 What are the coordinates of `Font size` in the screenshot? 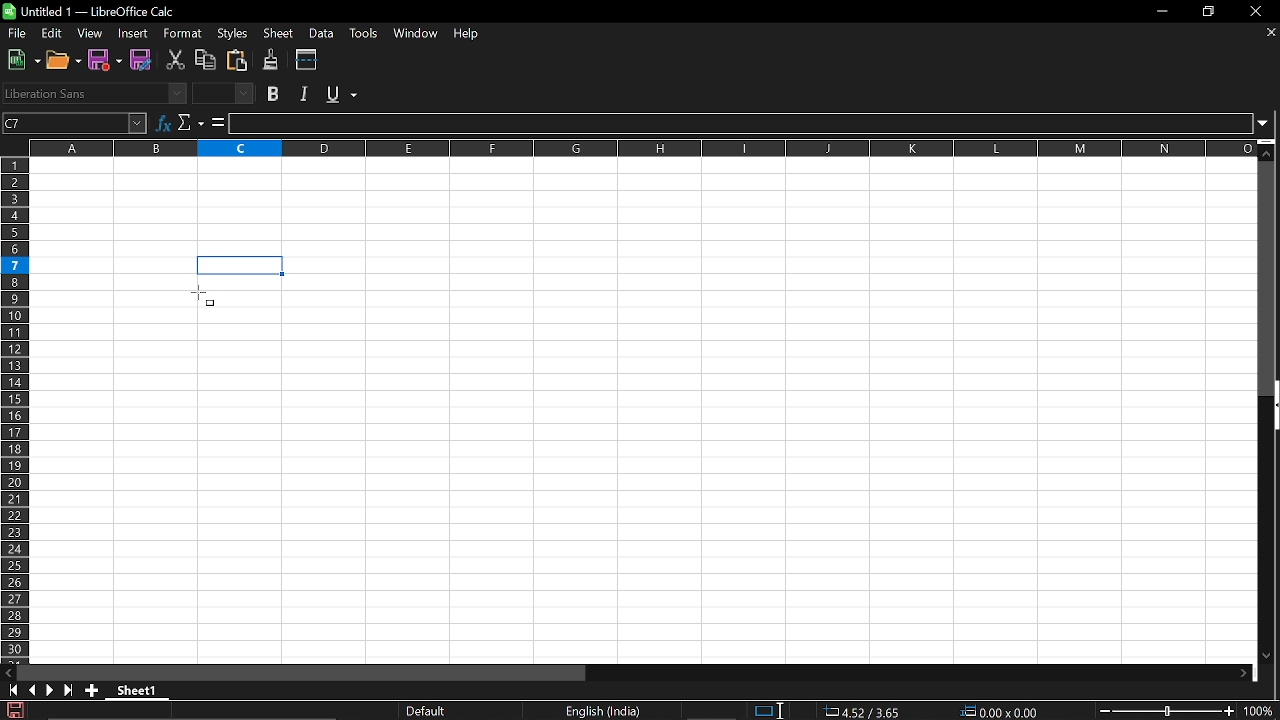 It's located at (226, 94).